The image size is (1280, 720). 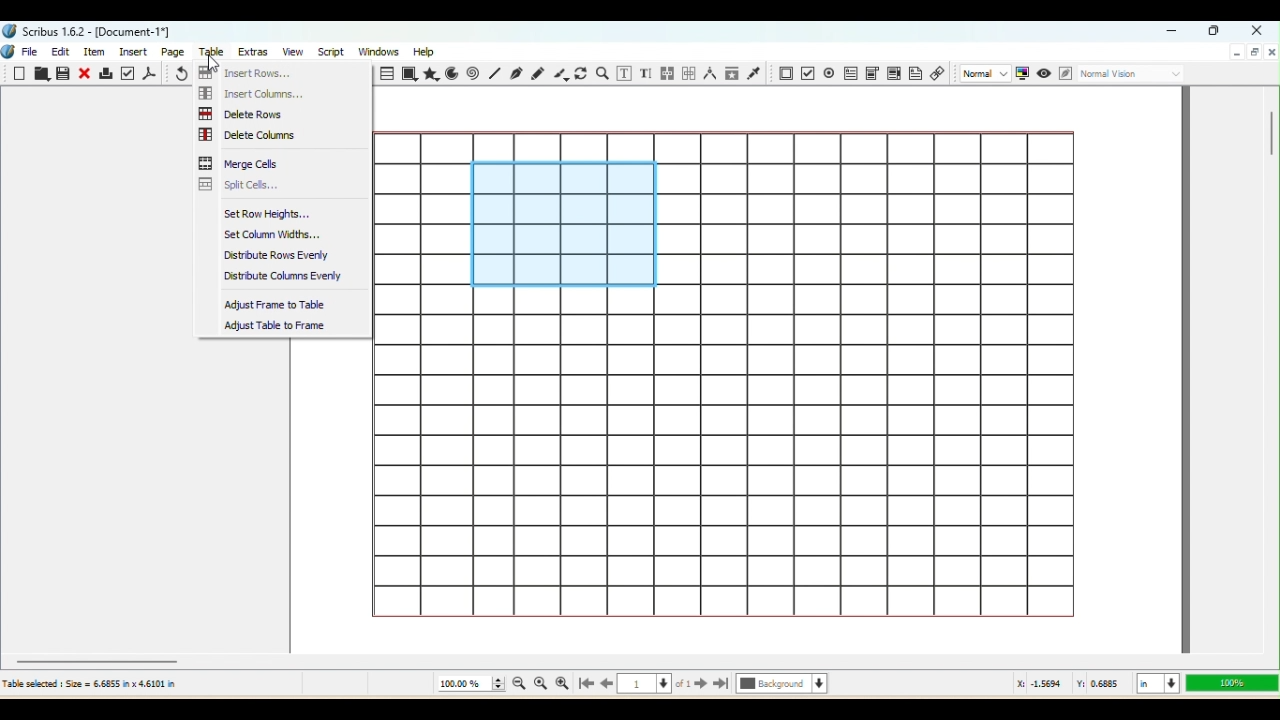 I want to click on Select the current page, so click(x=655, y=686).